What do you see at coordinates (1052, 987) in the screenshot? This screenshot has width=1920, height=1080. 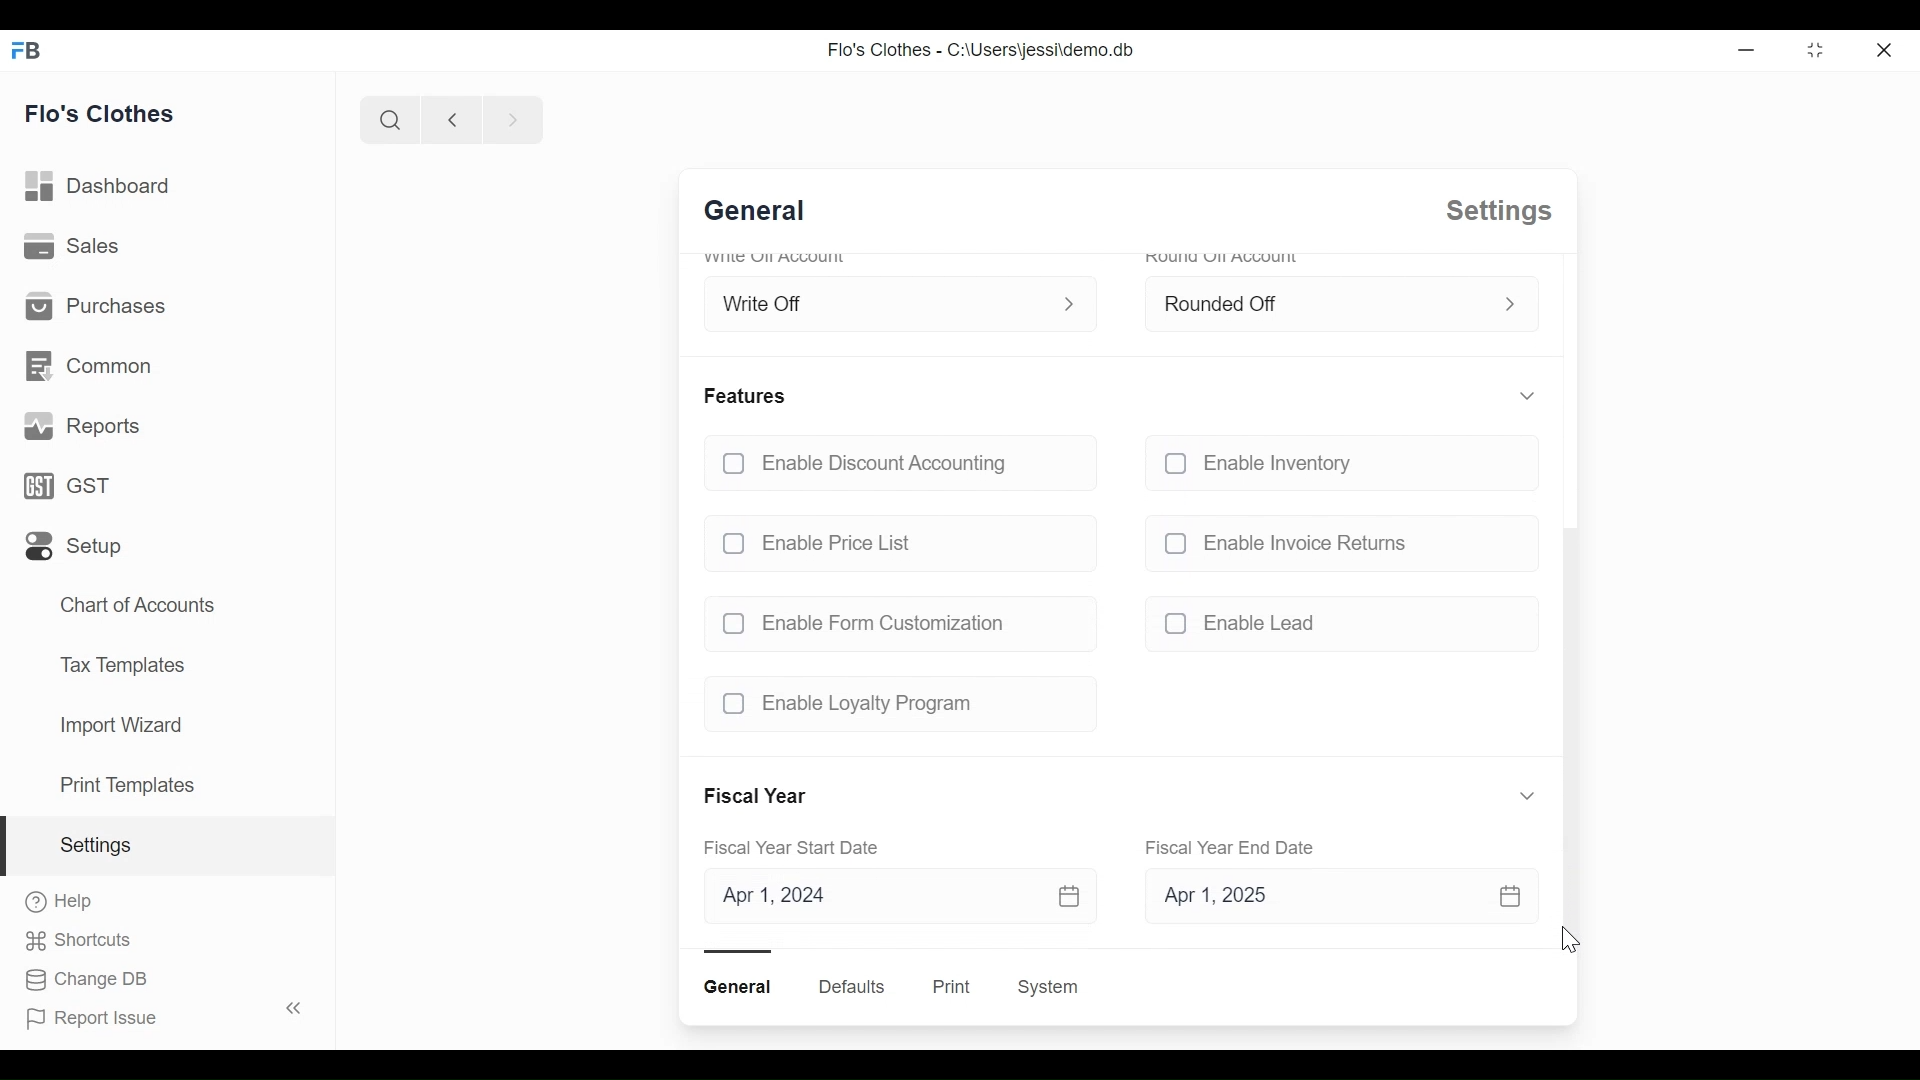 I see `System` at bounding box center [1052, 987].